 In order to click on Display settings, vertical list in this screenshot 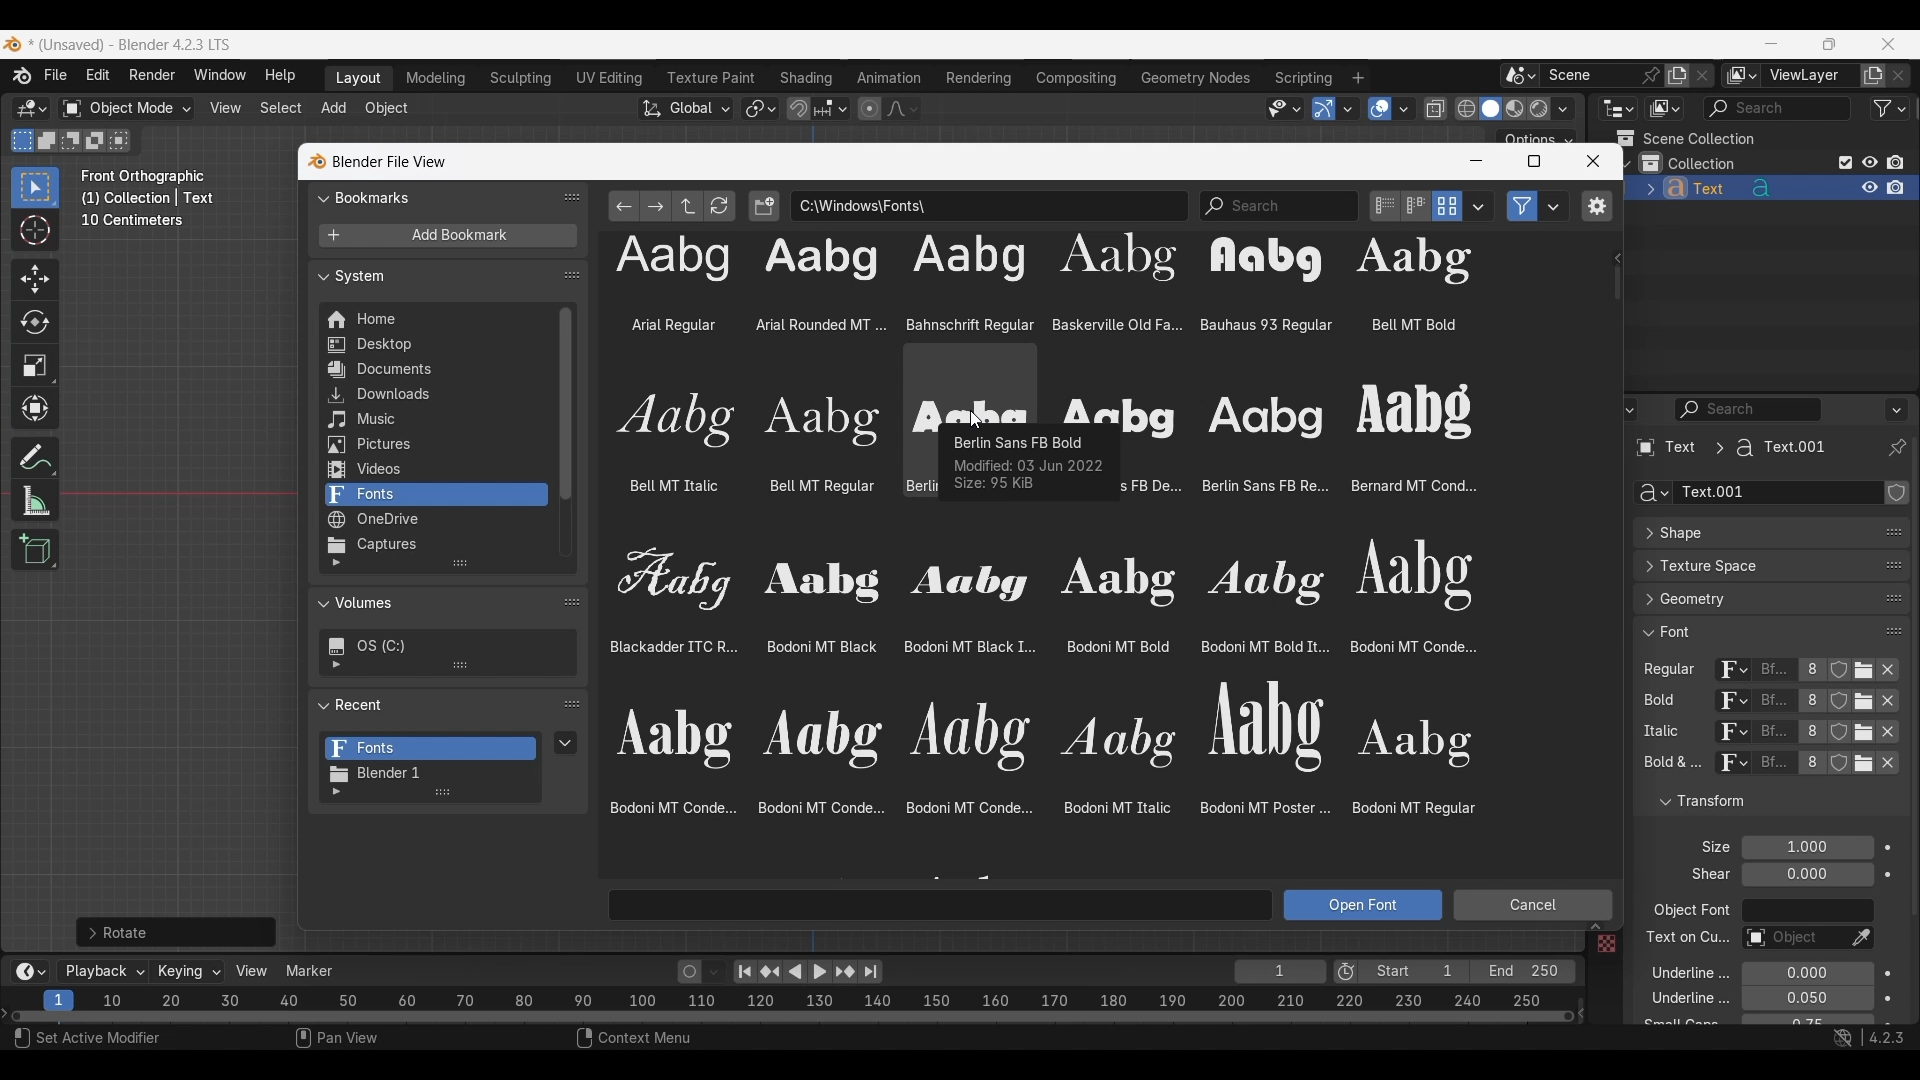, I will do `click(1384, 206)`.